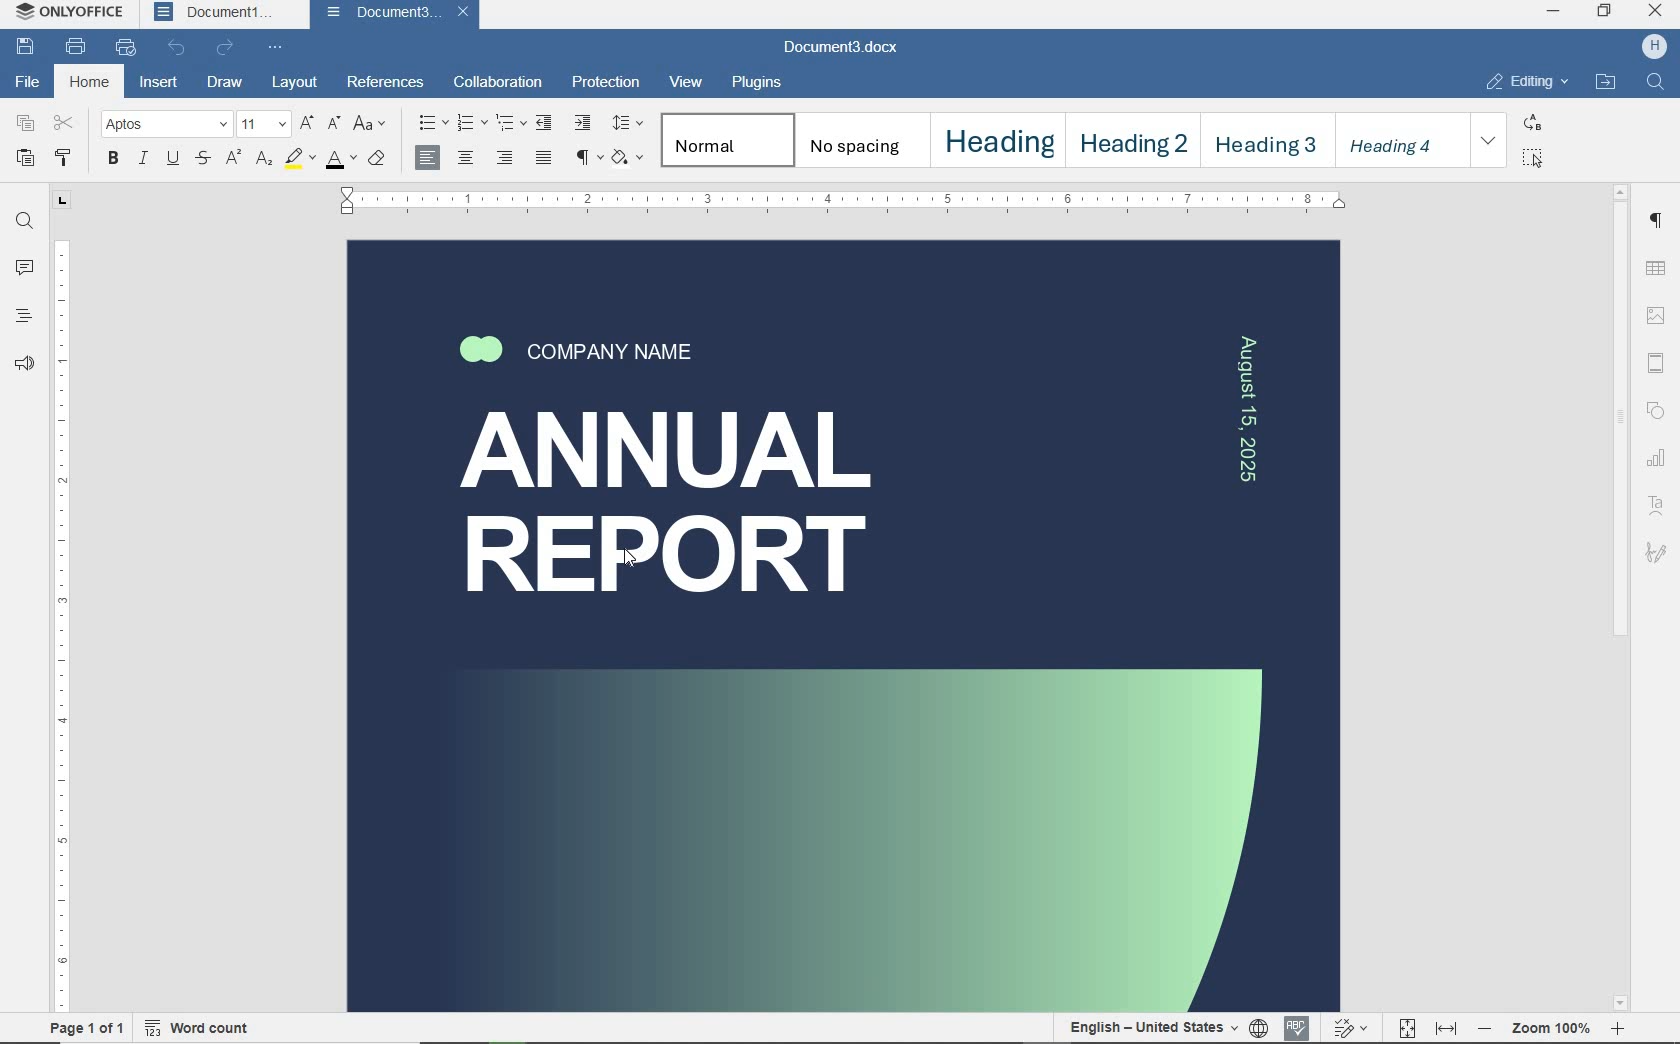  I want to click on draw, so click(225, 83).